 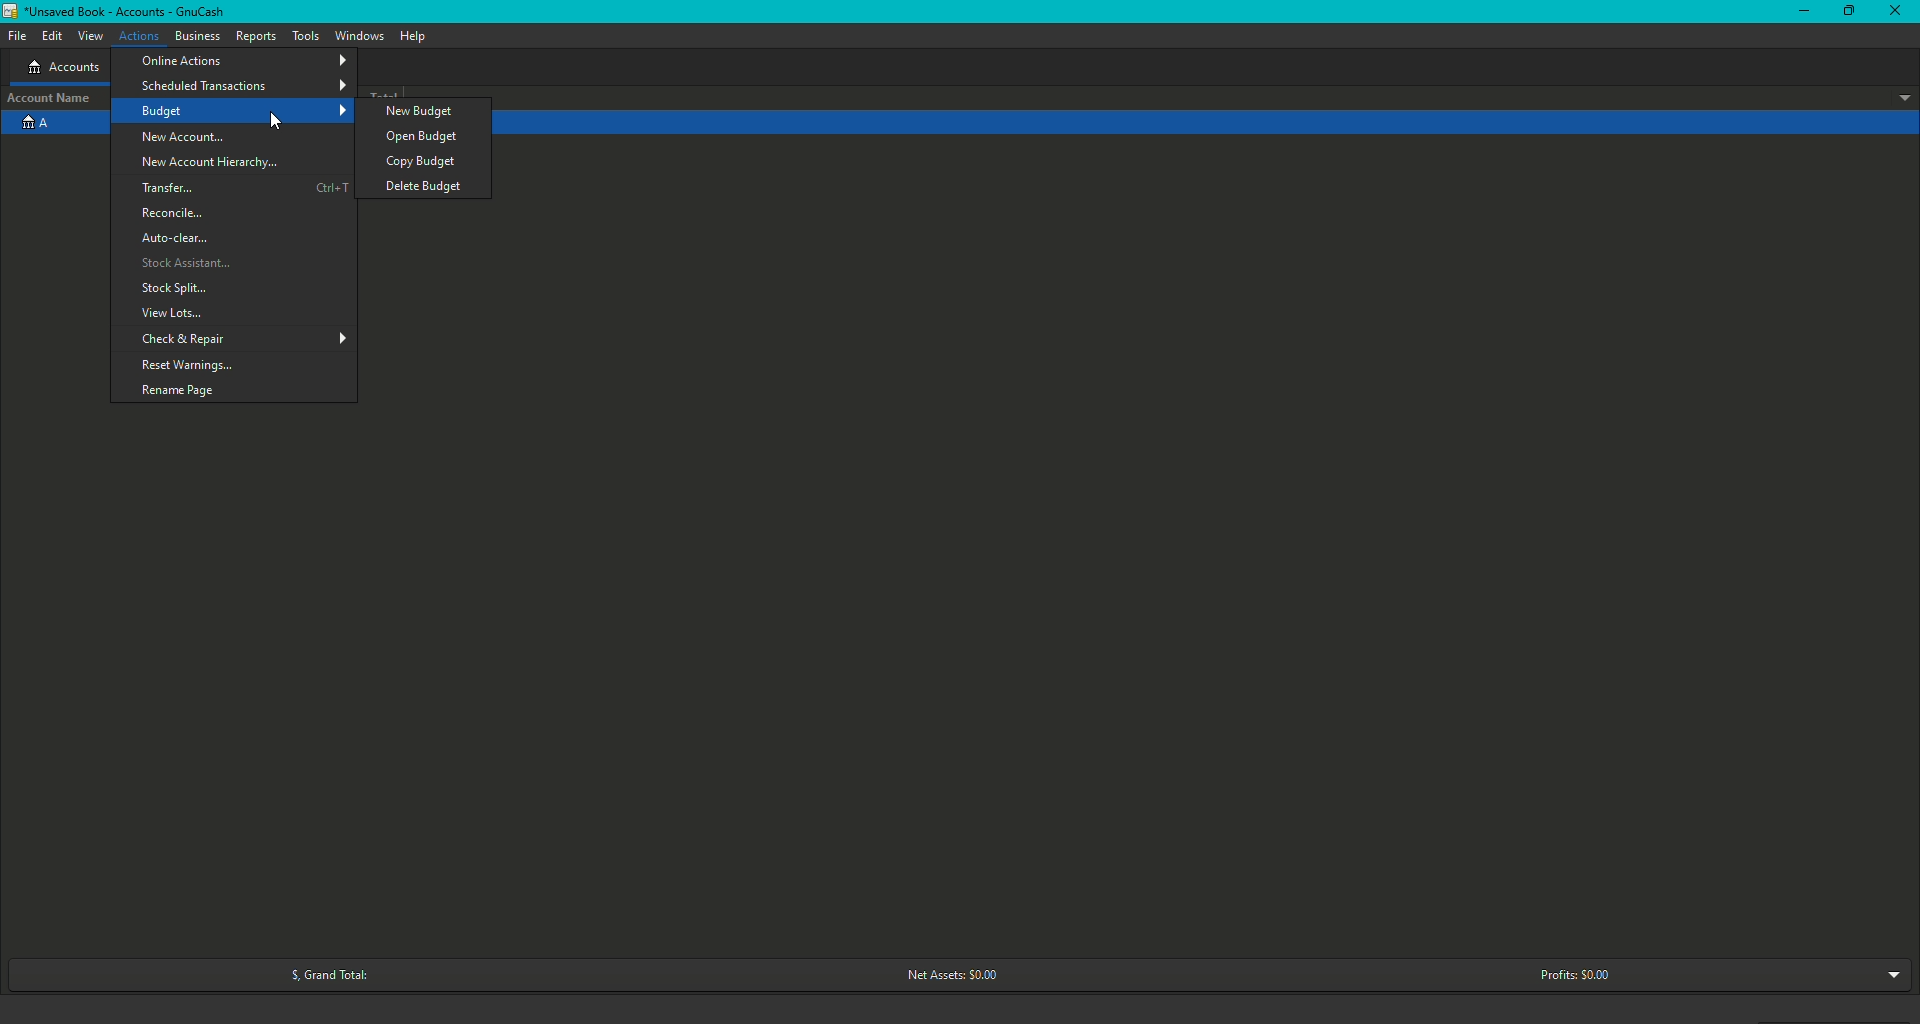 What do you see at coordinates (410, 36) in the screenshot?
I see `Help` at bounding box center [410, 36].